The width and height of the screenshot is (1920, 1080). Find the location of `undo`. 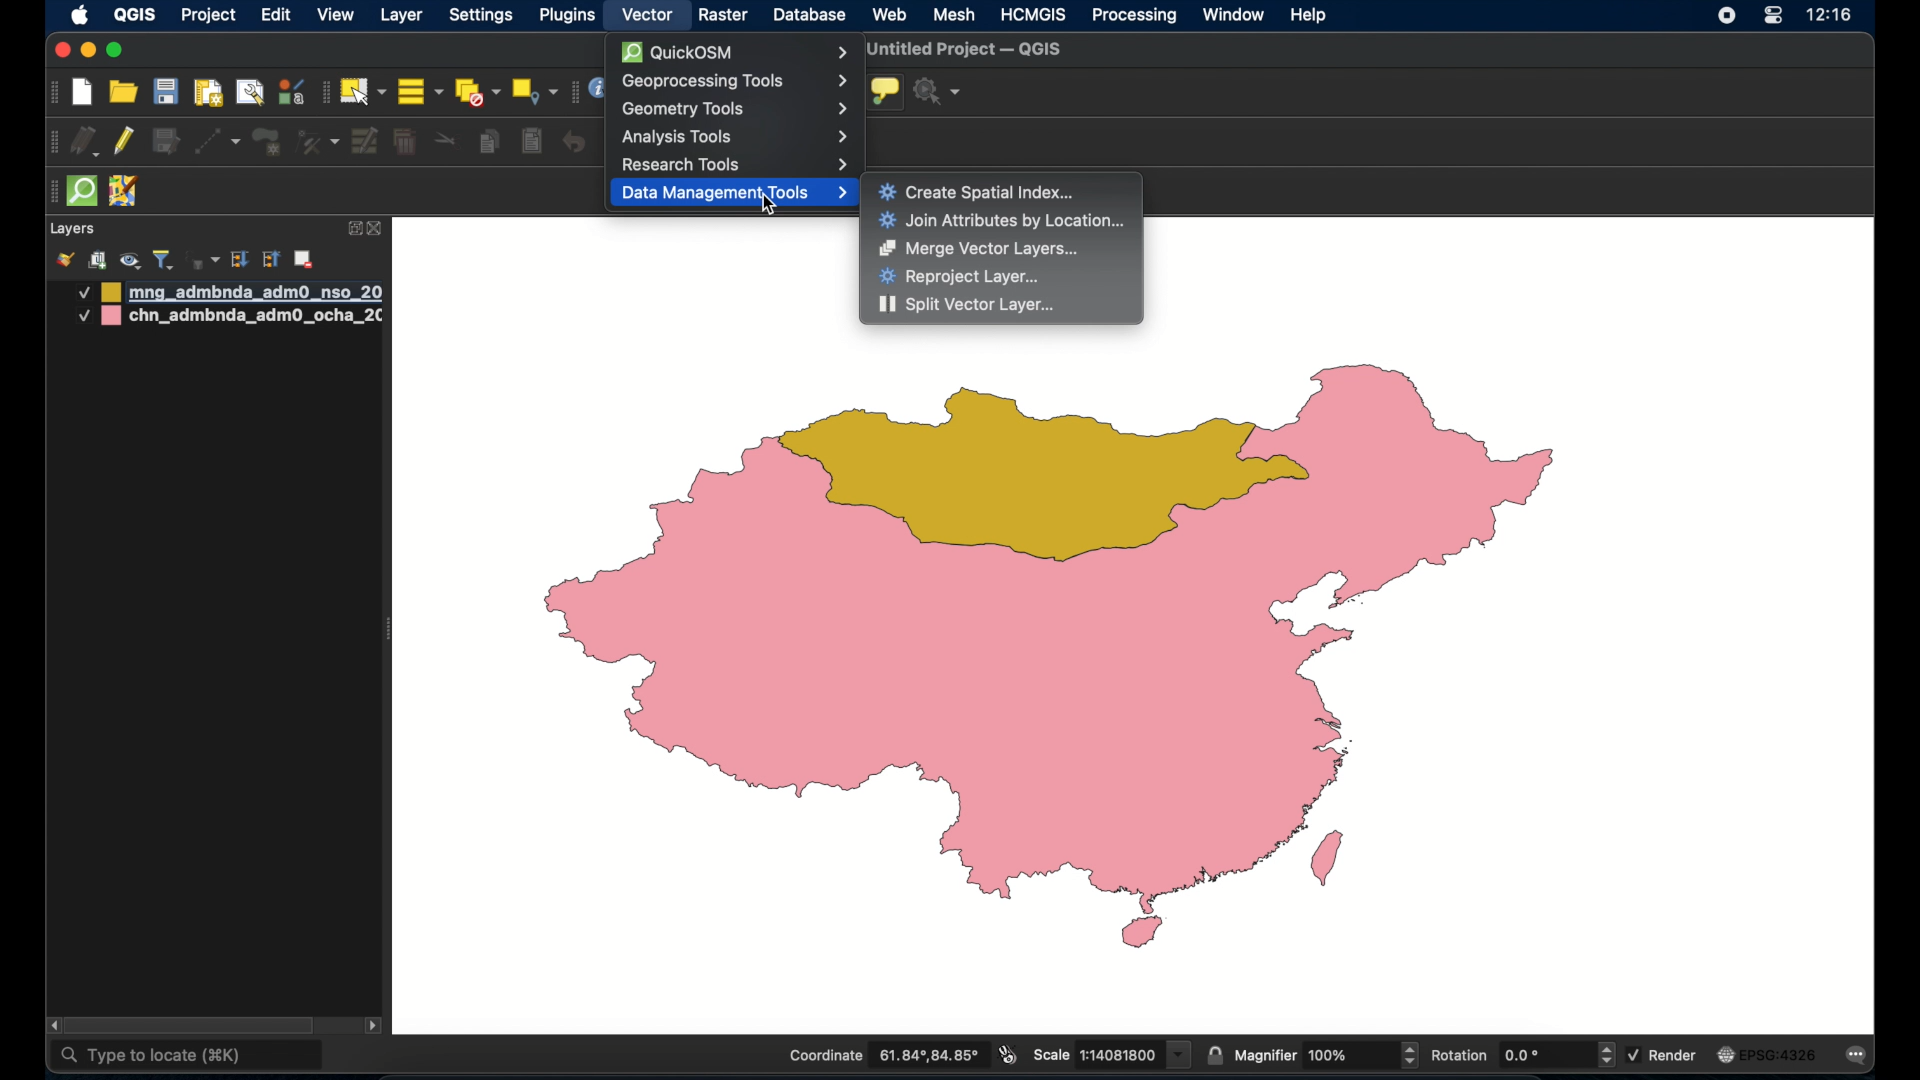

undo is located at coordinates (575, 142).